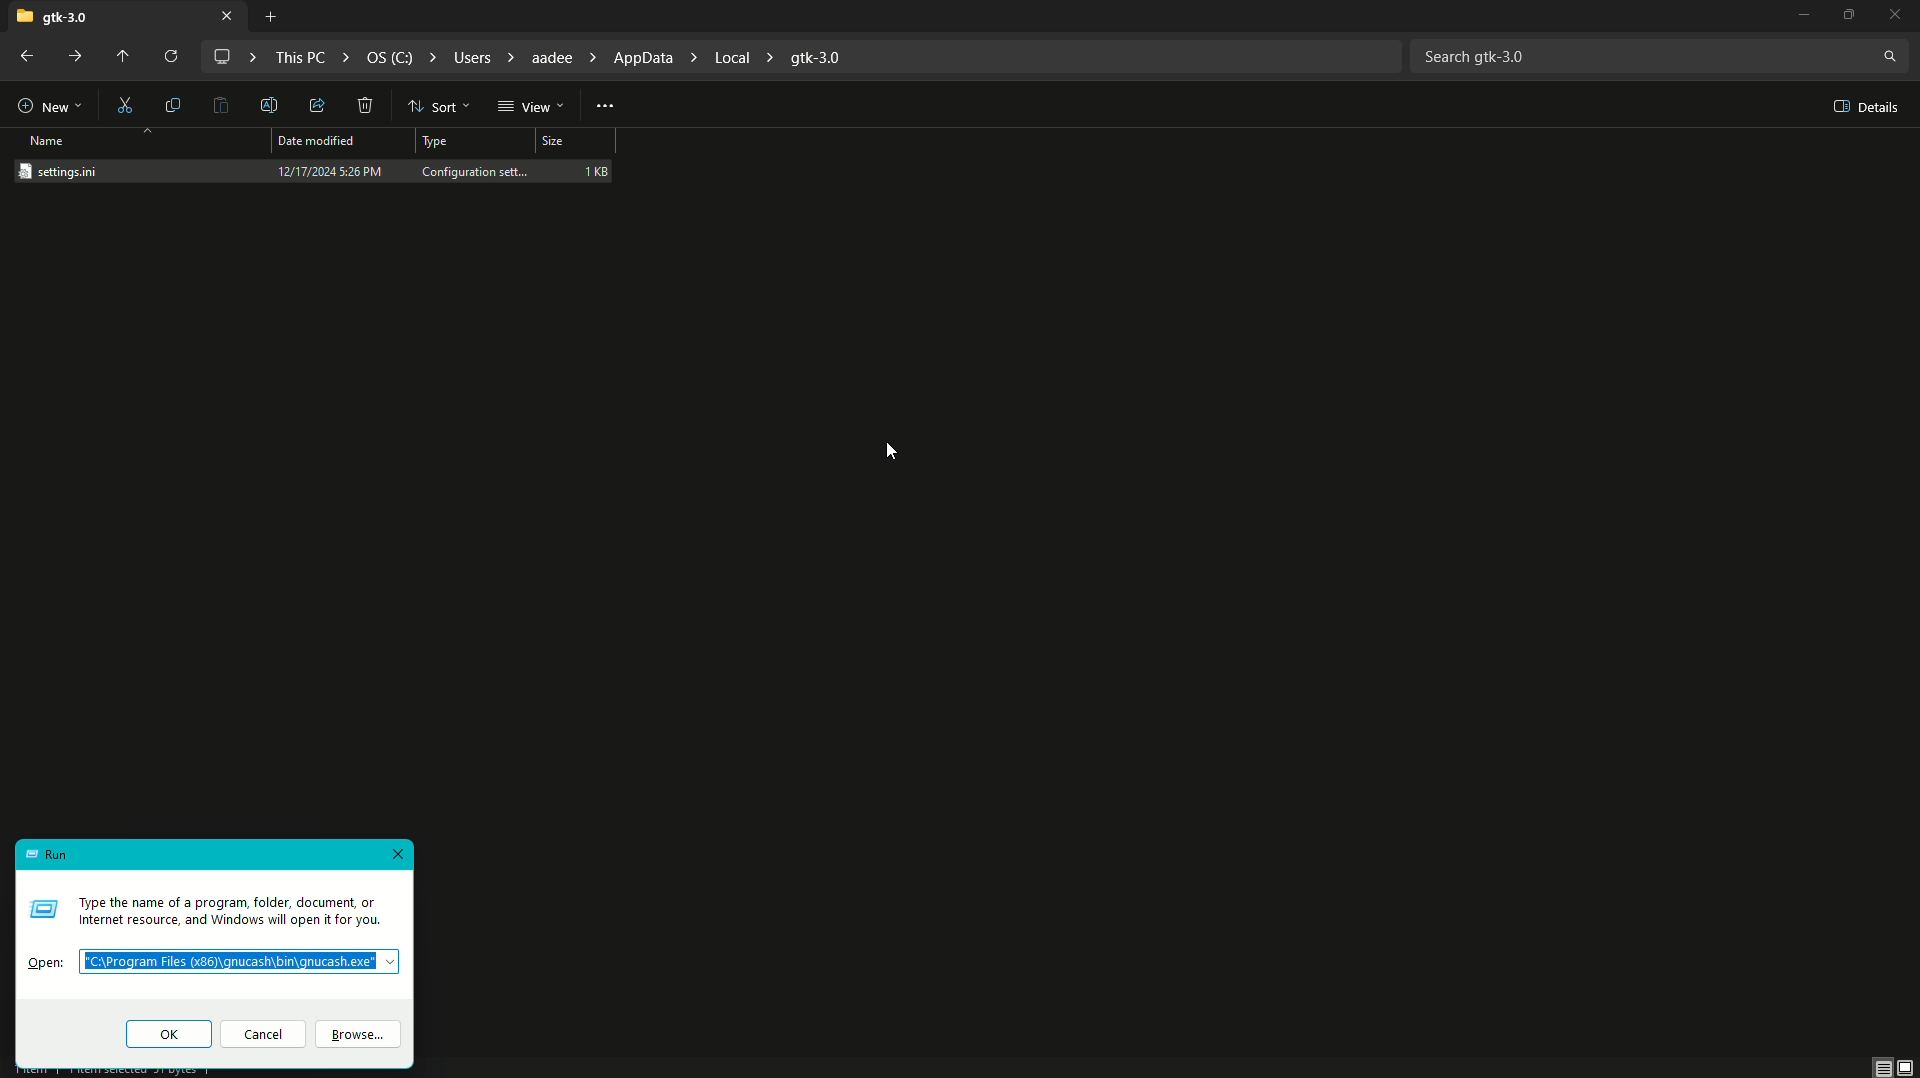  Describe the element at coordinates (51, 141) in the screenshot. I see `Name` at that location.